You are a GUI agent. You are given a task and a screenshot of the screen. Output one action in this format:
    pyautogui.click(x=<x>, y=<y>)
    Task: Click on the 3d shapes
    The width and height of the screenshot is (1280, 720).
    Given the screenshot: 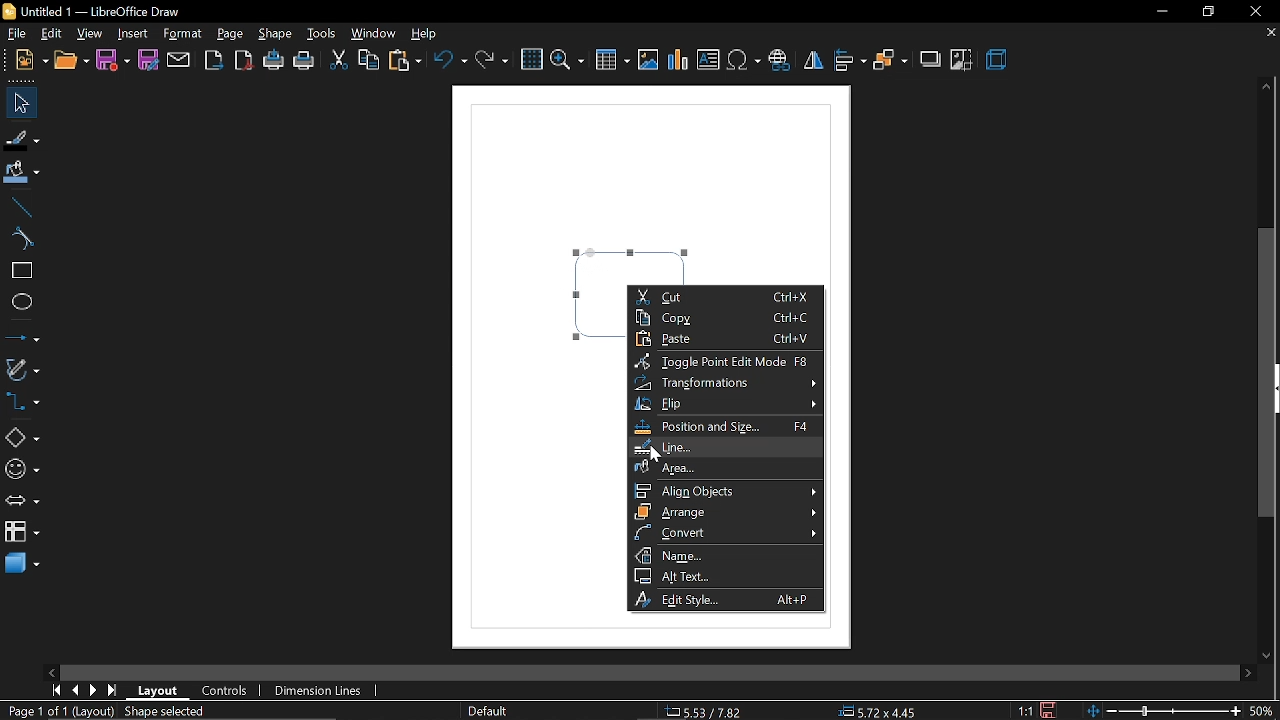 What is the action you would take?
    pyautogui.click(x=22, y=563)
    